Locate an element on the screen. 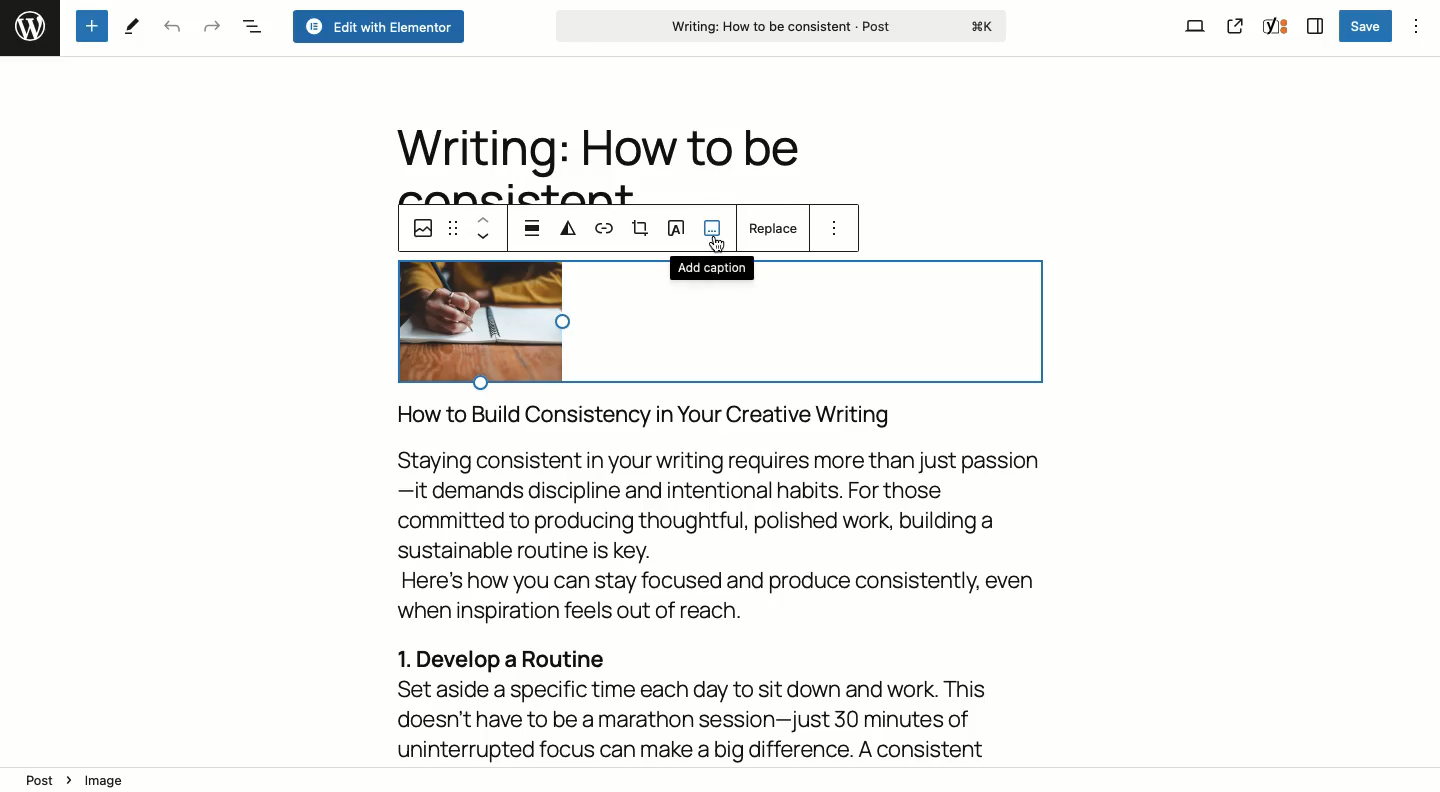  post is located at coordinates (40, 781).